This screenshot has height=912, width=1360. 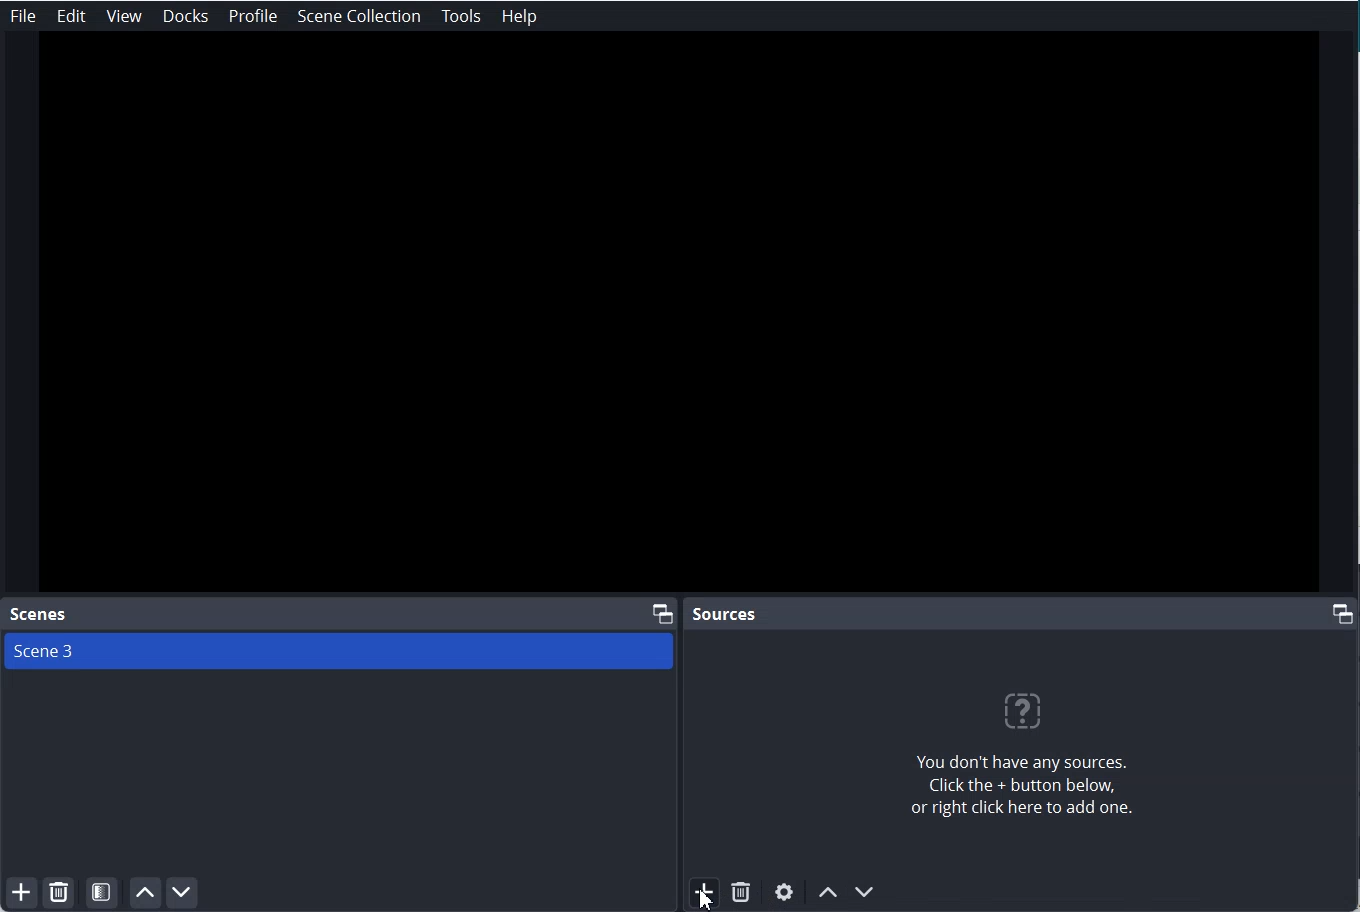 What do you see at coordinates (783, 894) in the screenshot?
I see `Open Source Settings` at bounding box center [783, 894].